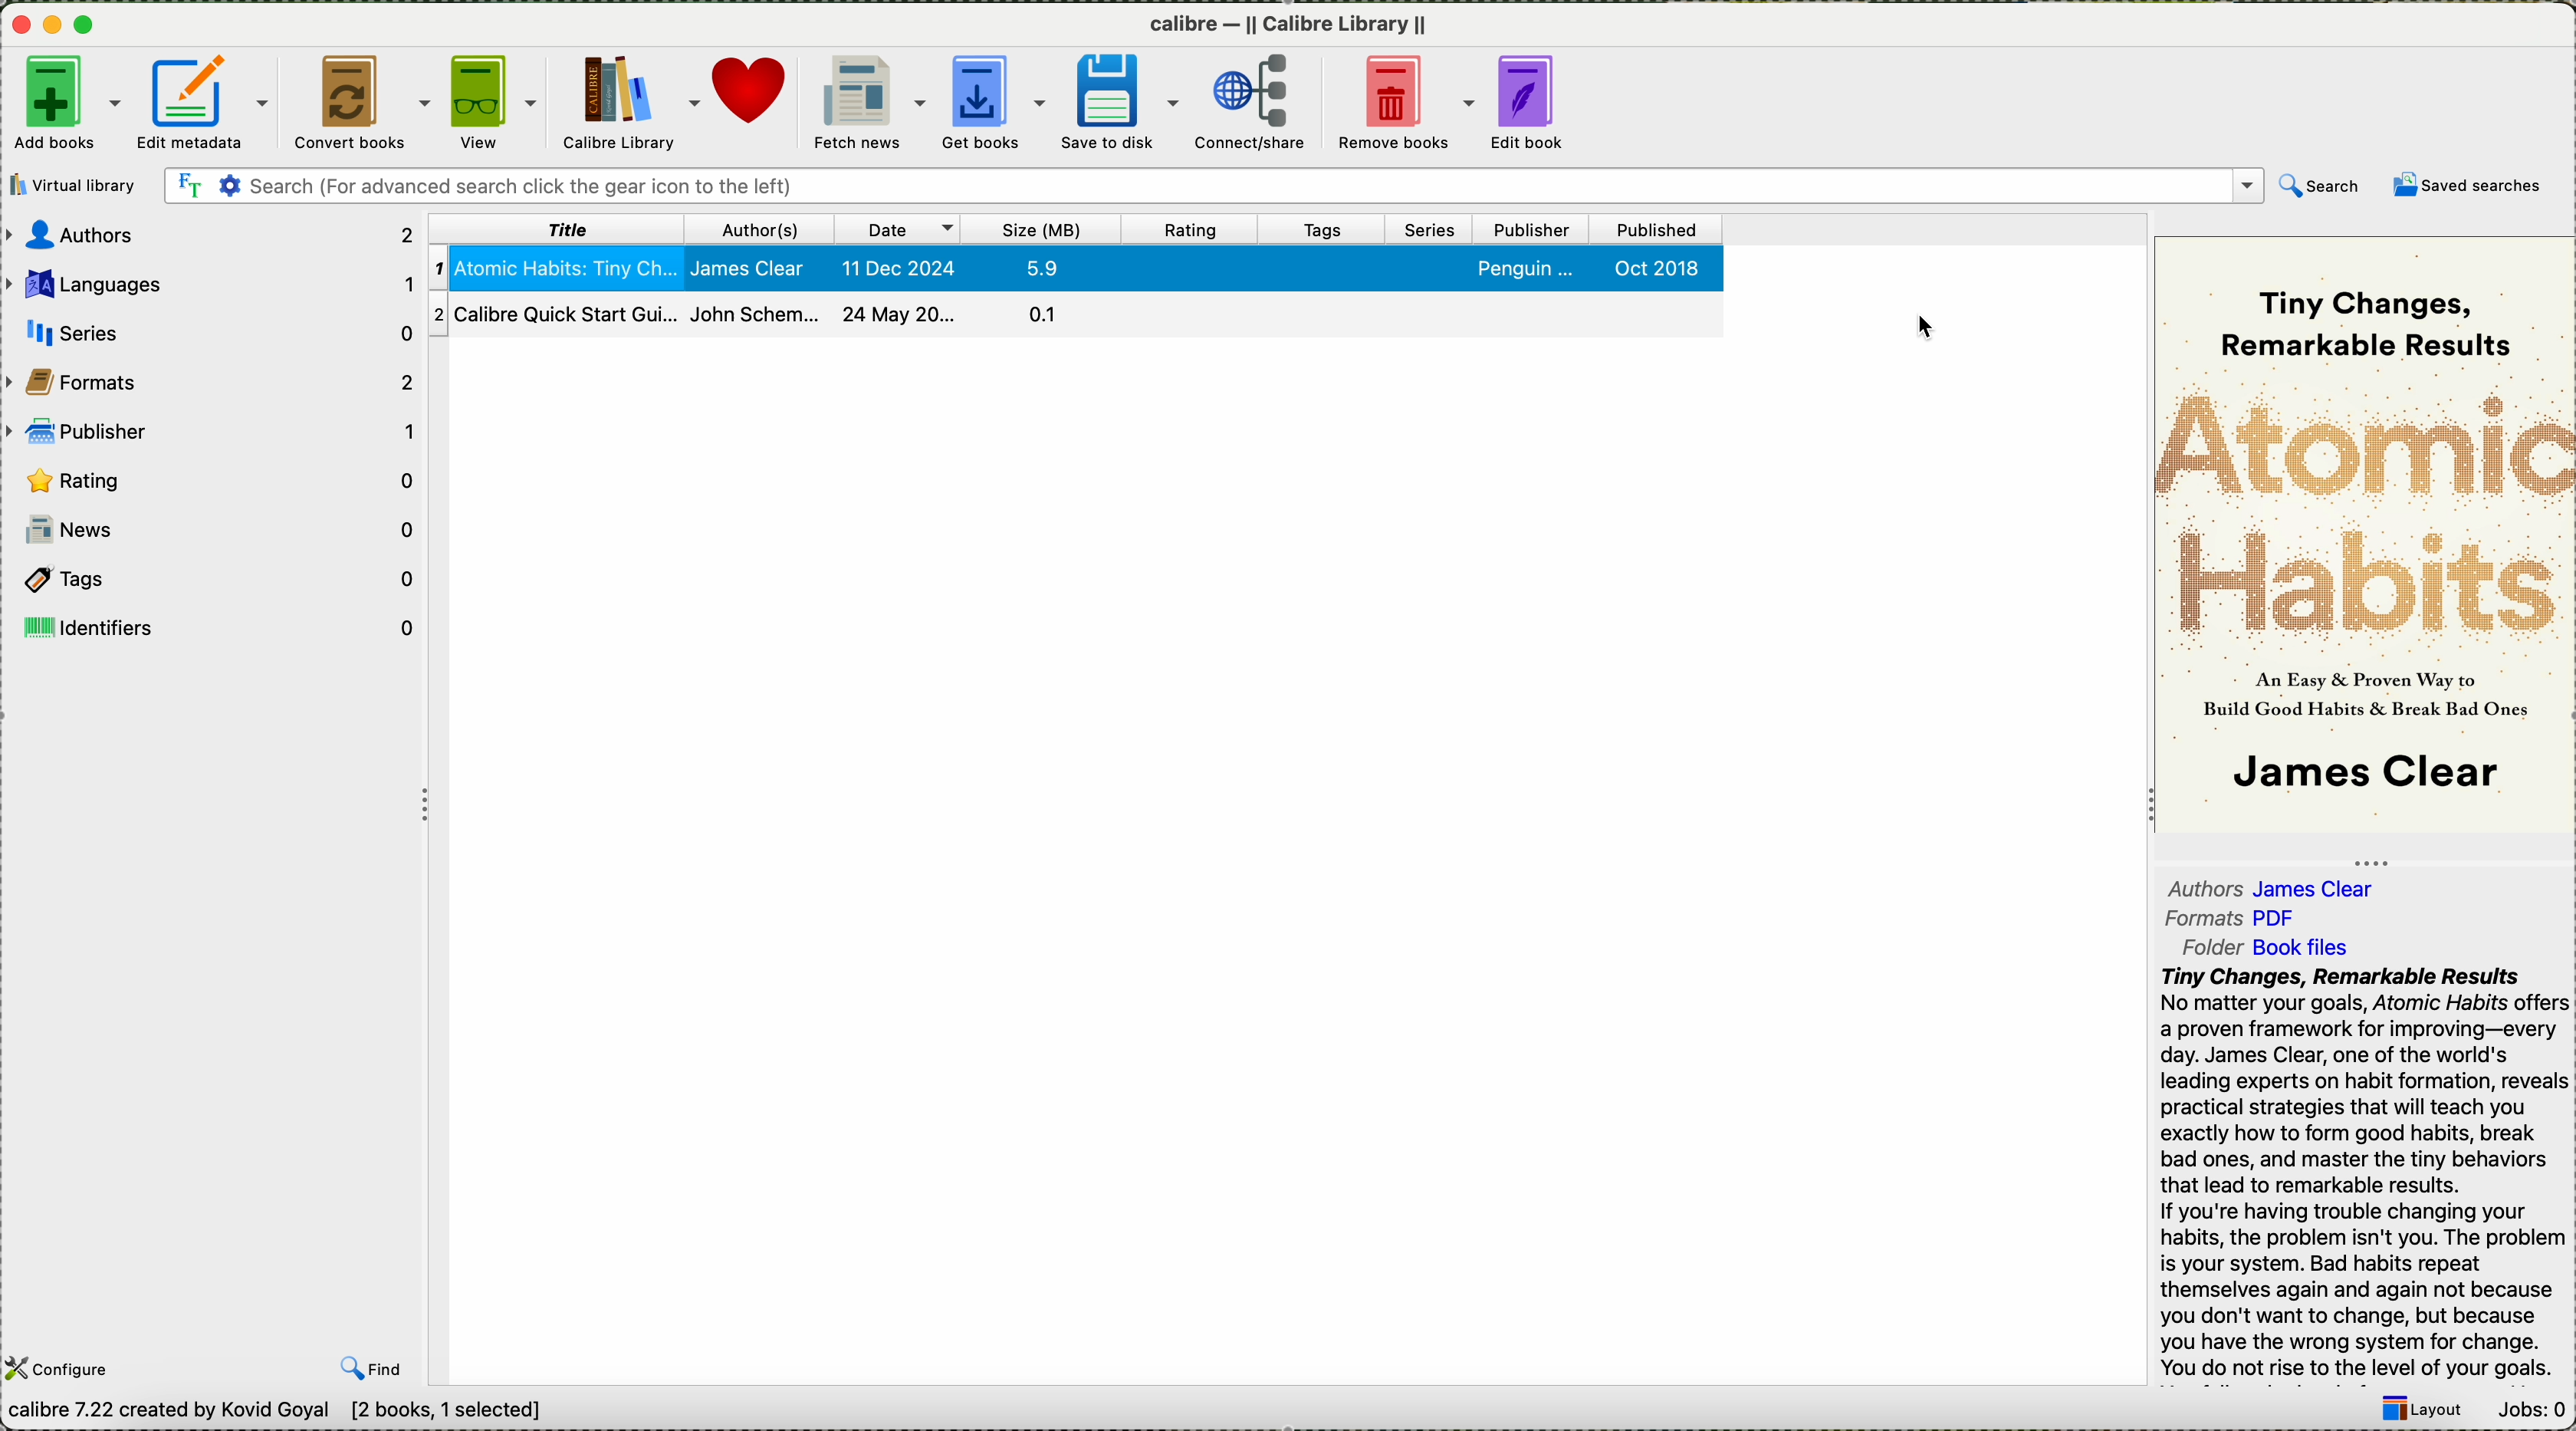 The width and height of the screenshot is (2576, 1431). I want to click on news, so click(216, 531).